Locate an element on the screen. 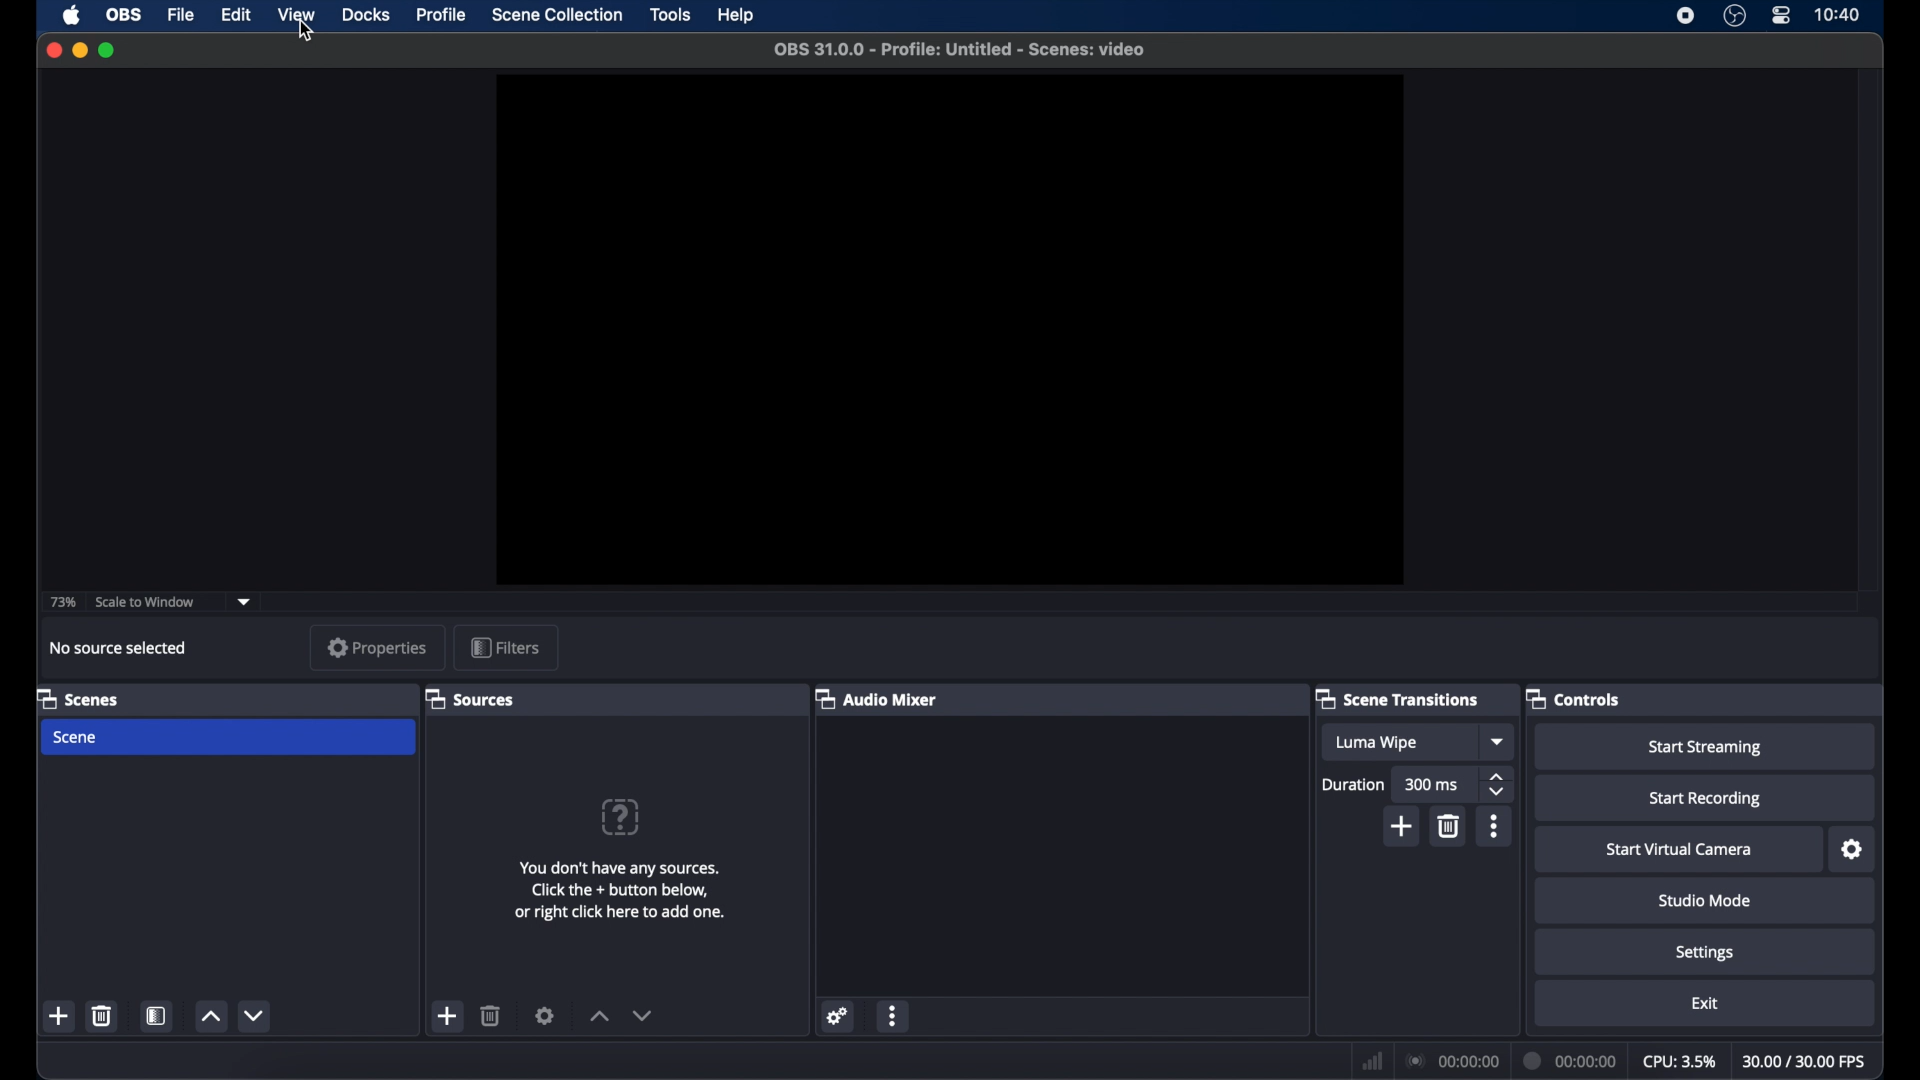 This screenshot has width=1920, height=1080. scene is located at coordinates (228, 738).